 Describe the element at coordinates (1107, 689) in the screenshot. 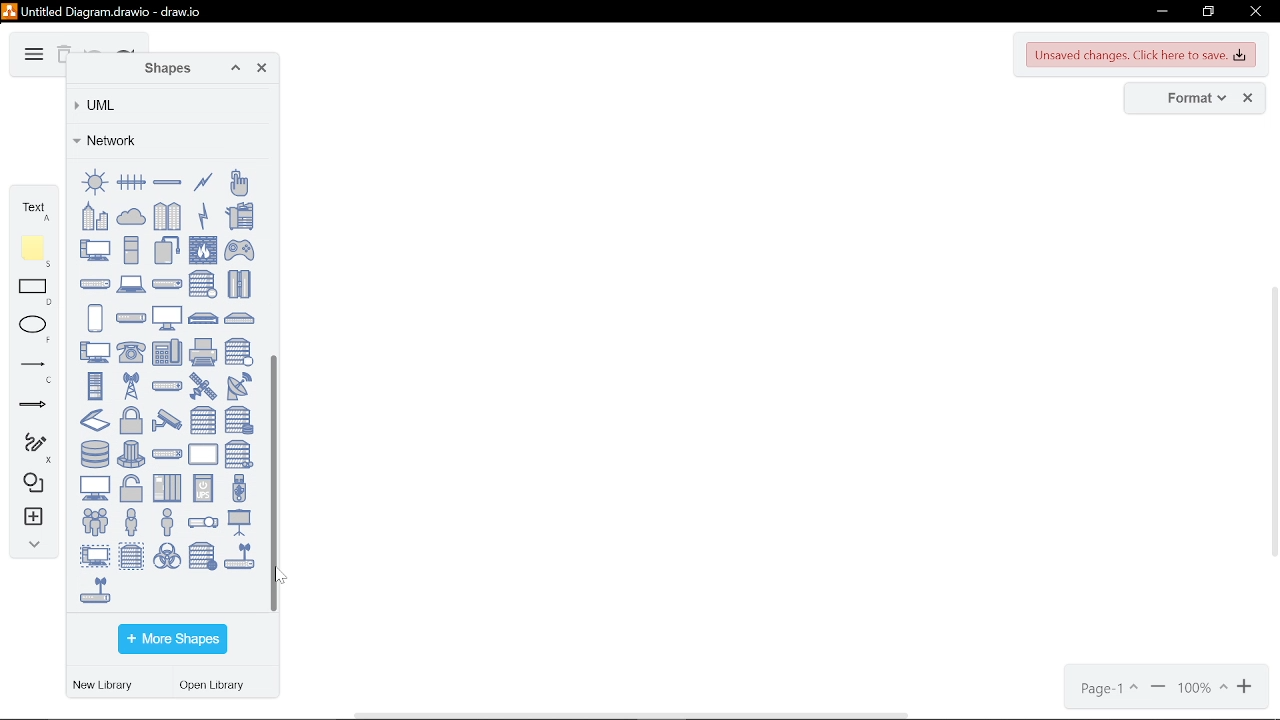

I see `page` at that location.